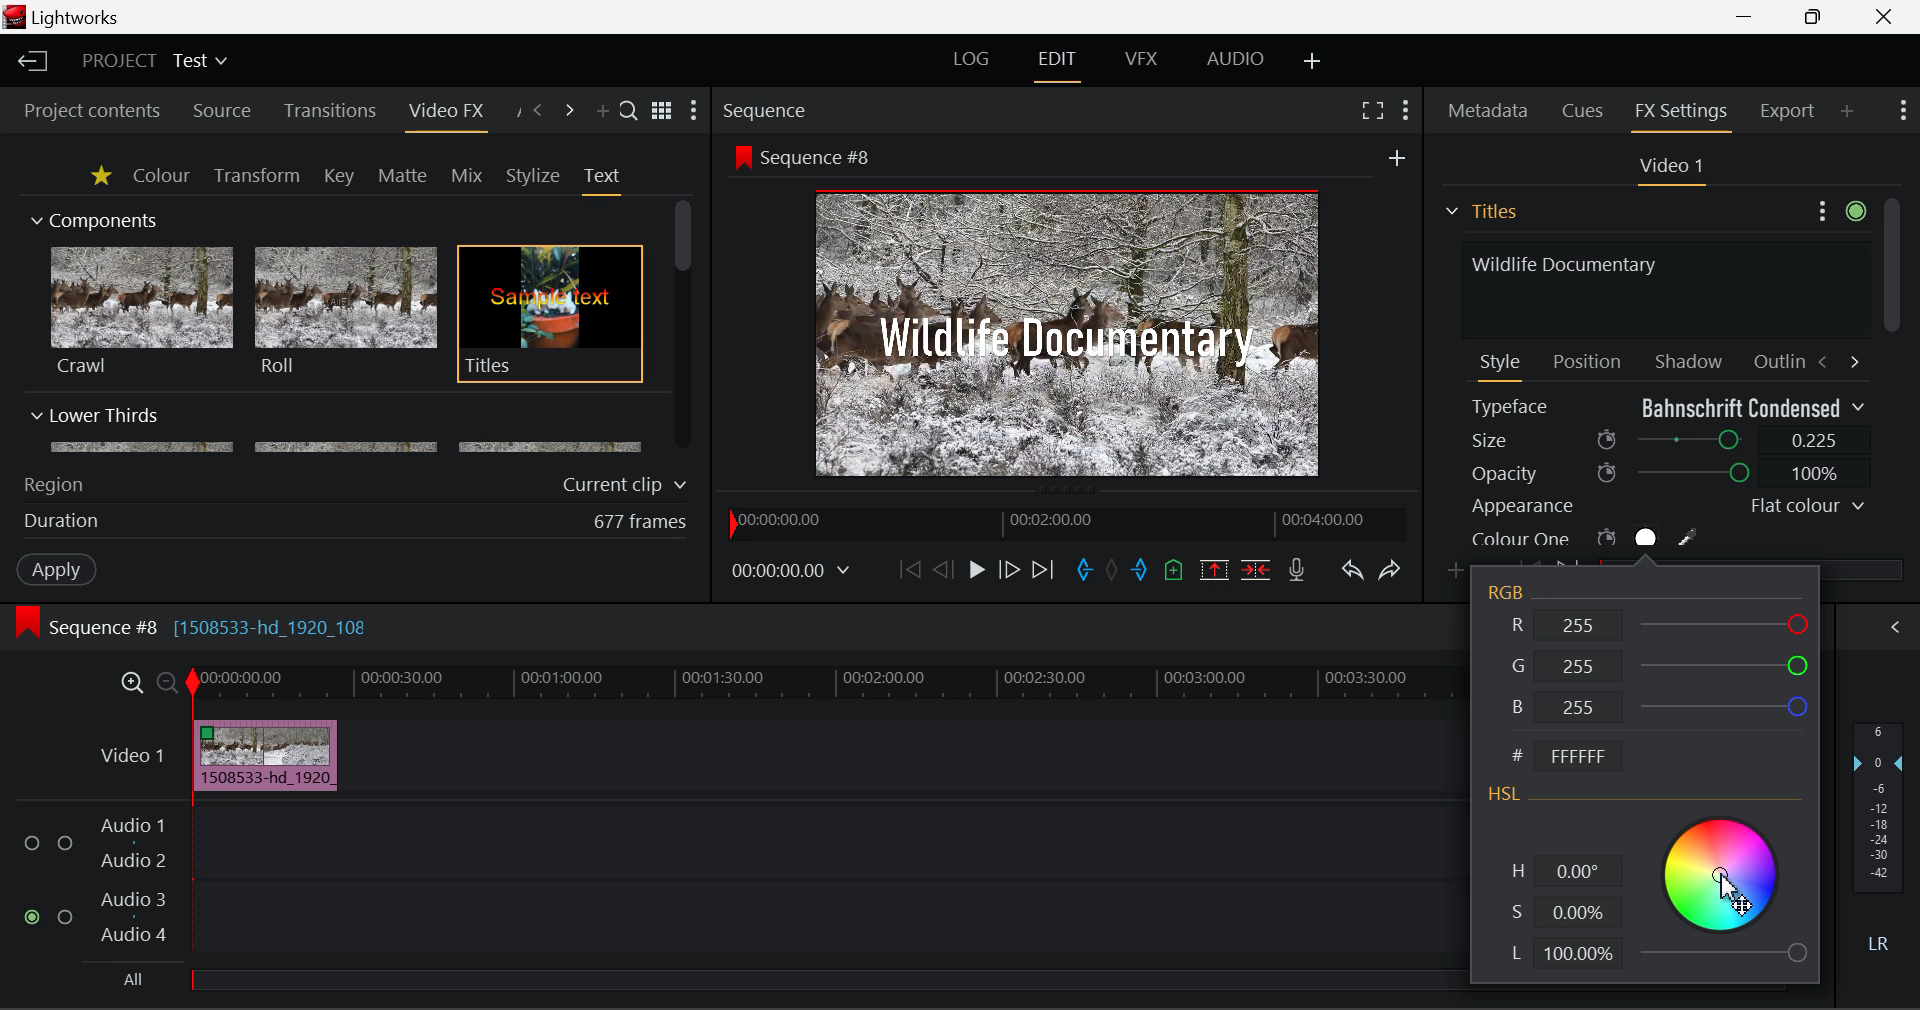 This screenshot has height=1010, width=1920. What do you see at coordinates (142, 311) in the screenshot?
I see `Crawl` at bounding box center [142, 311].